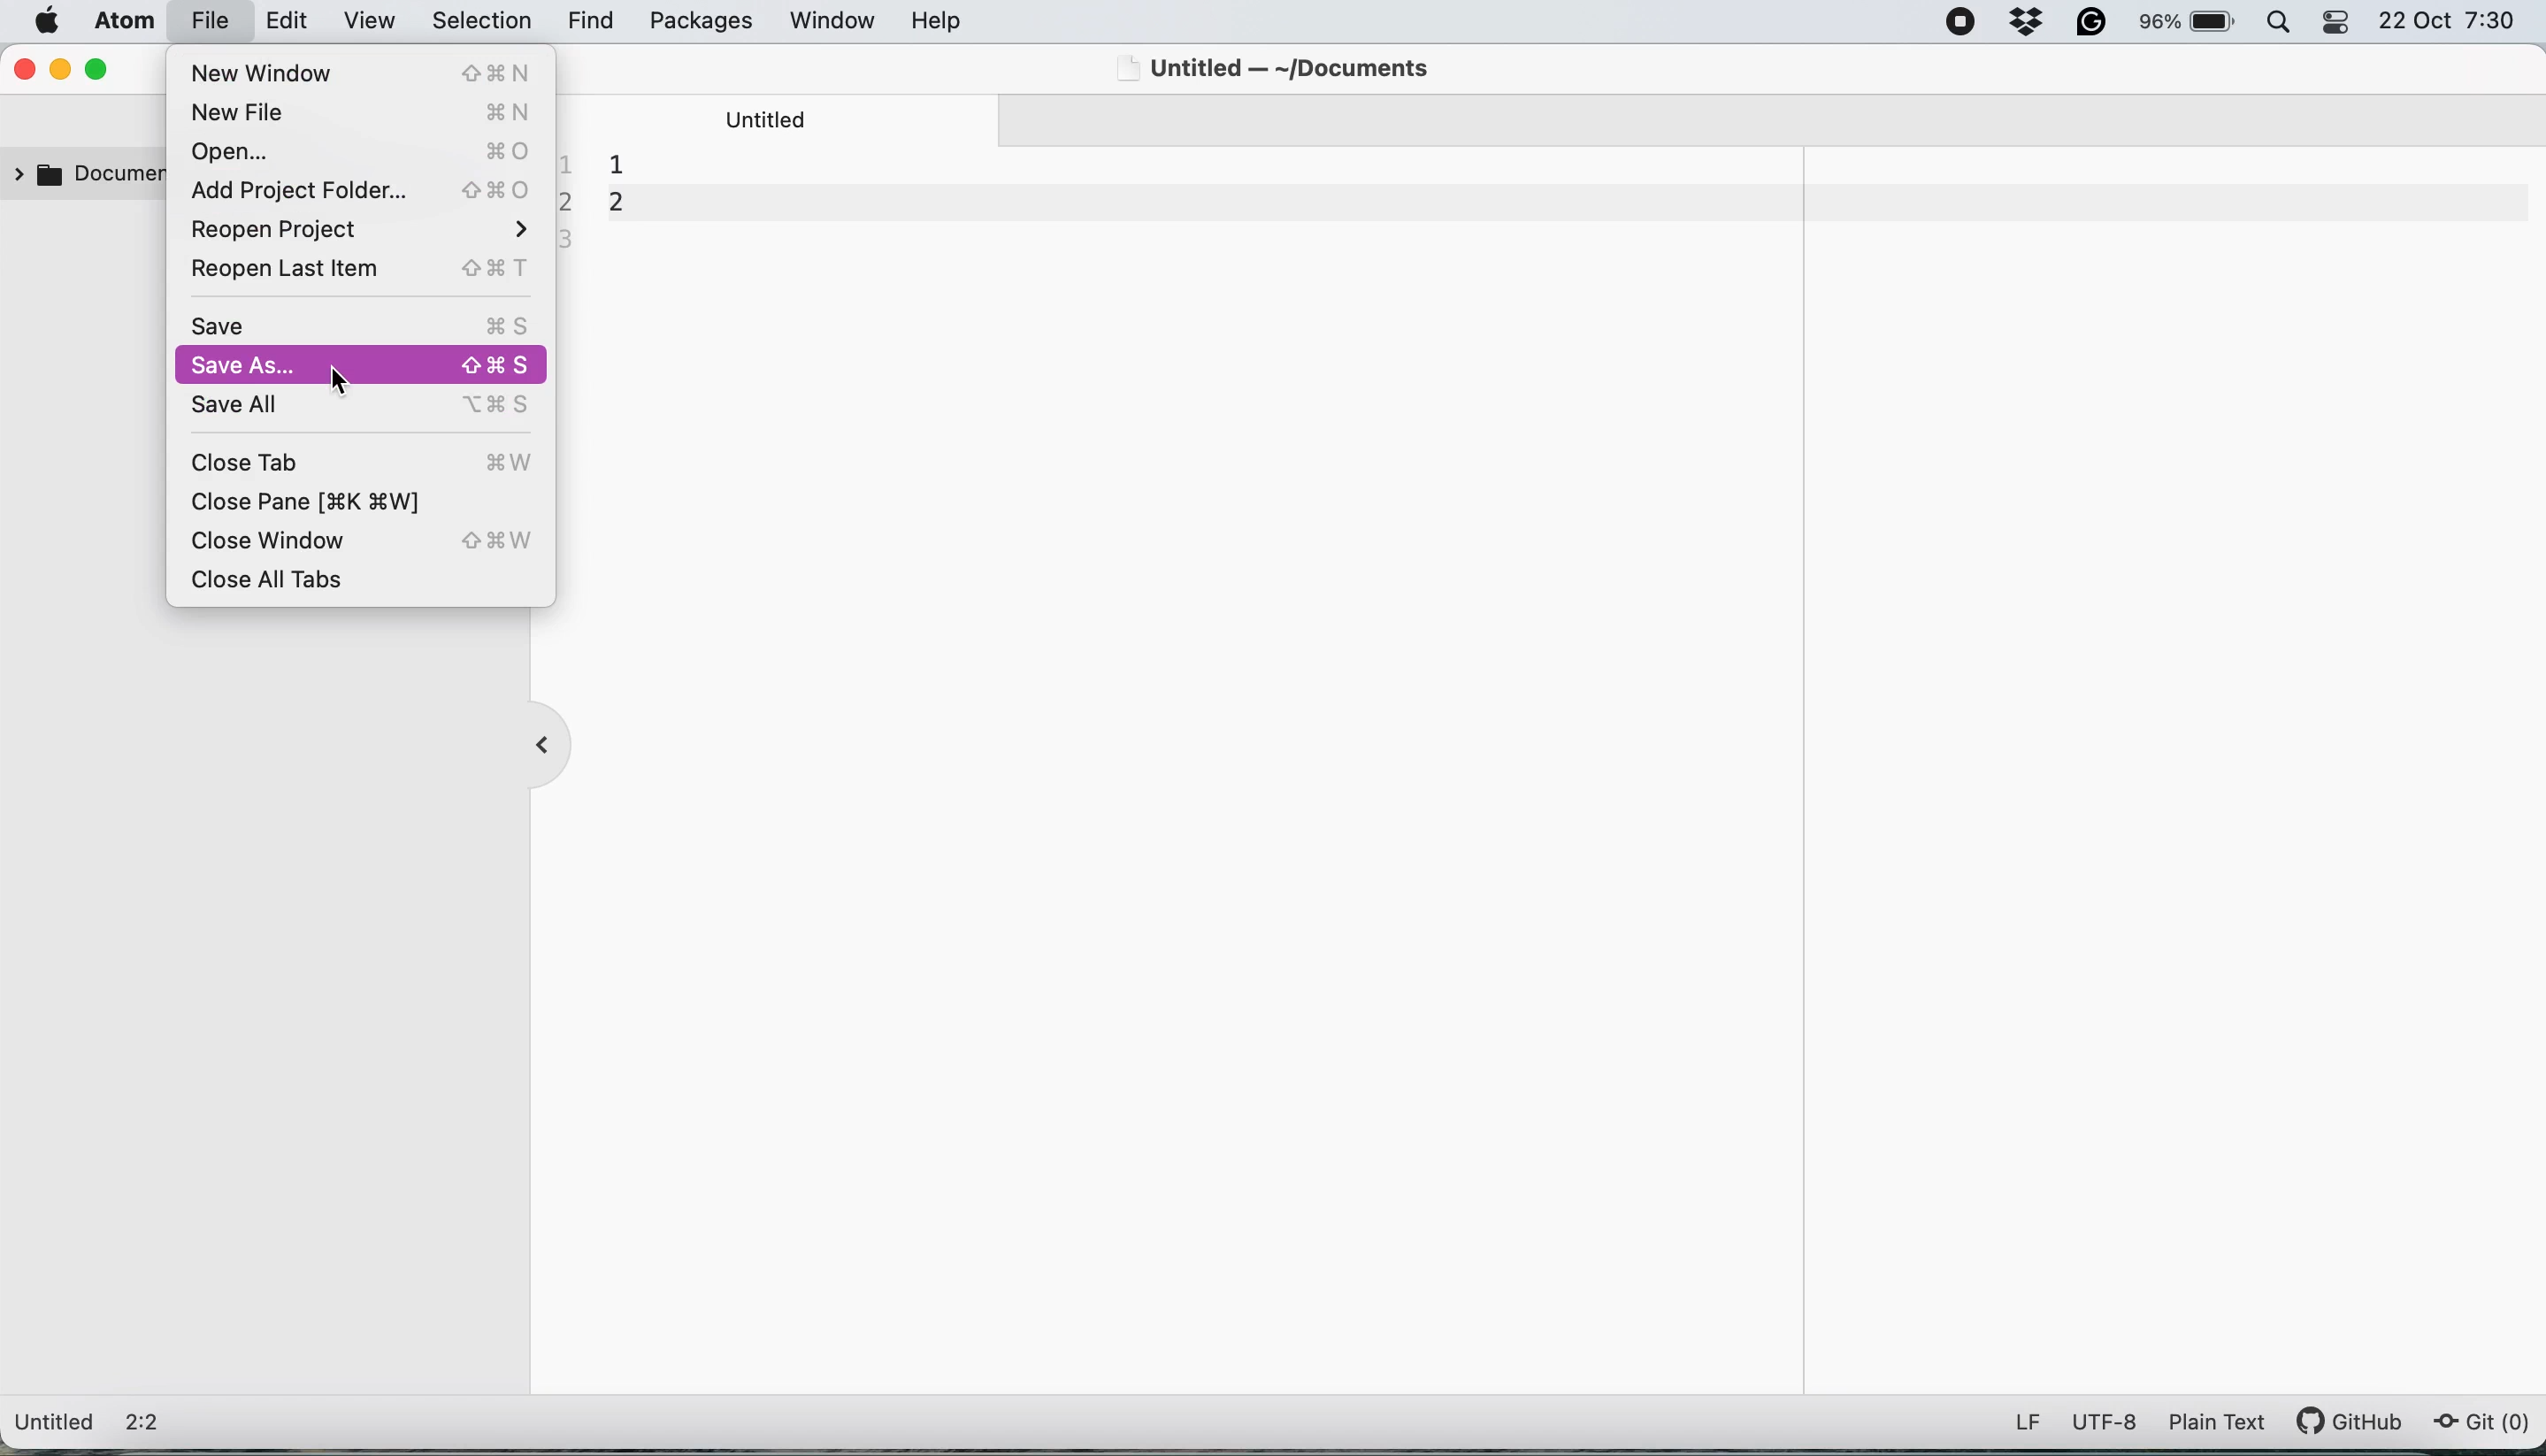  Describe the element at coordinates (352, 463) in the screenshot. I see `Close Tab` at that location.